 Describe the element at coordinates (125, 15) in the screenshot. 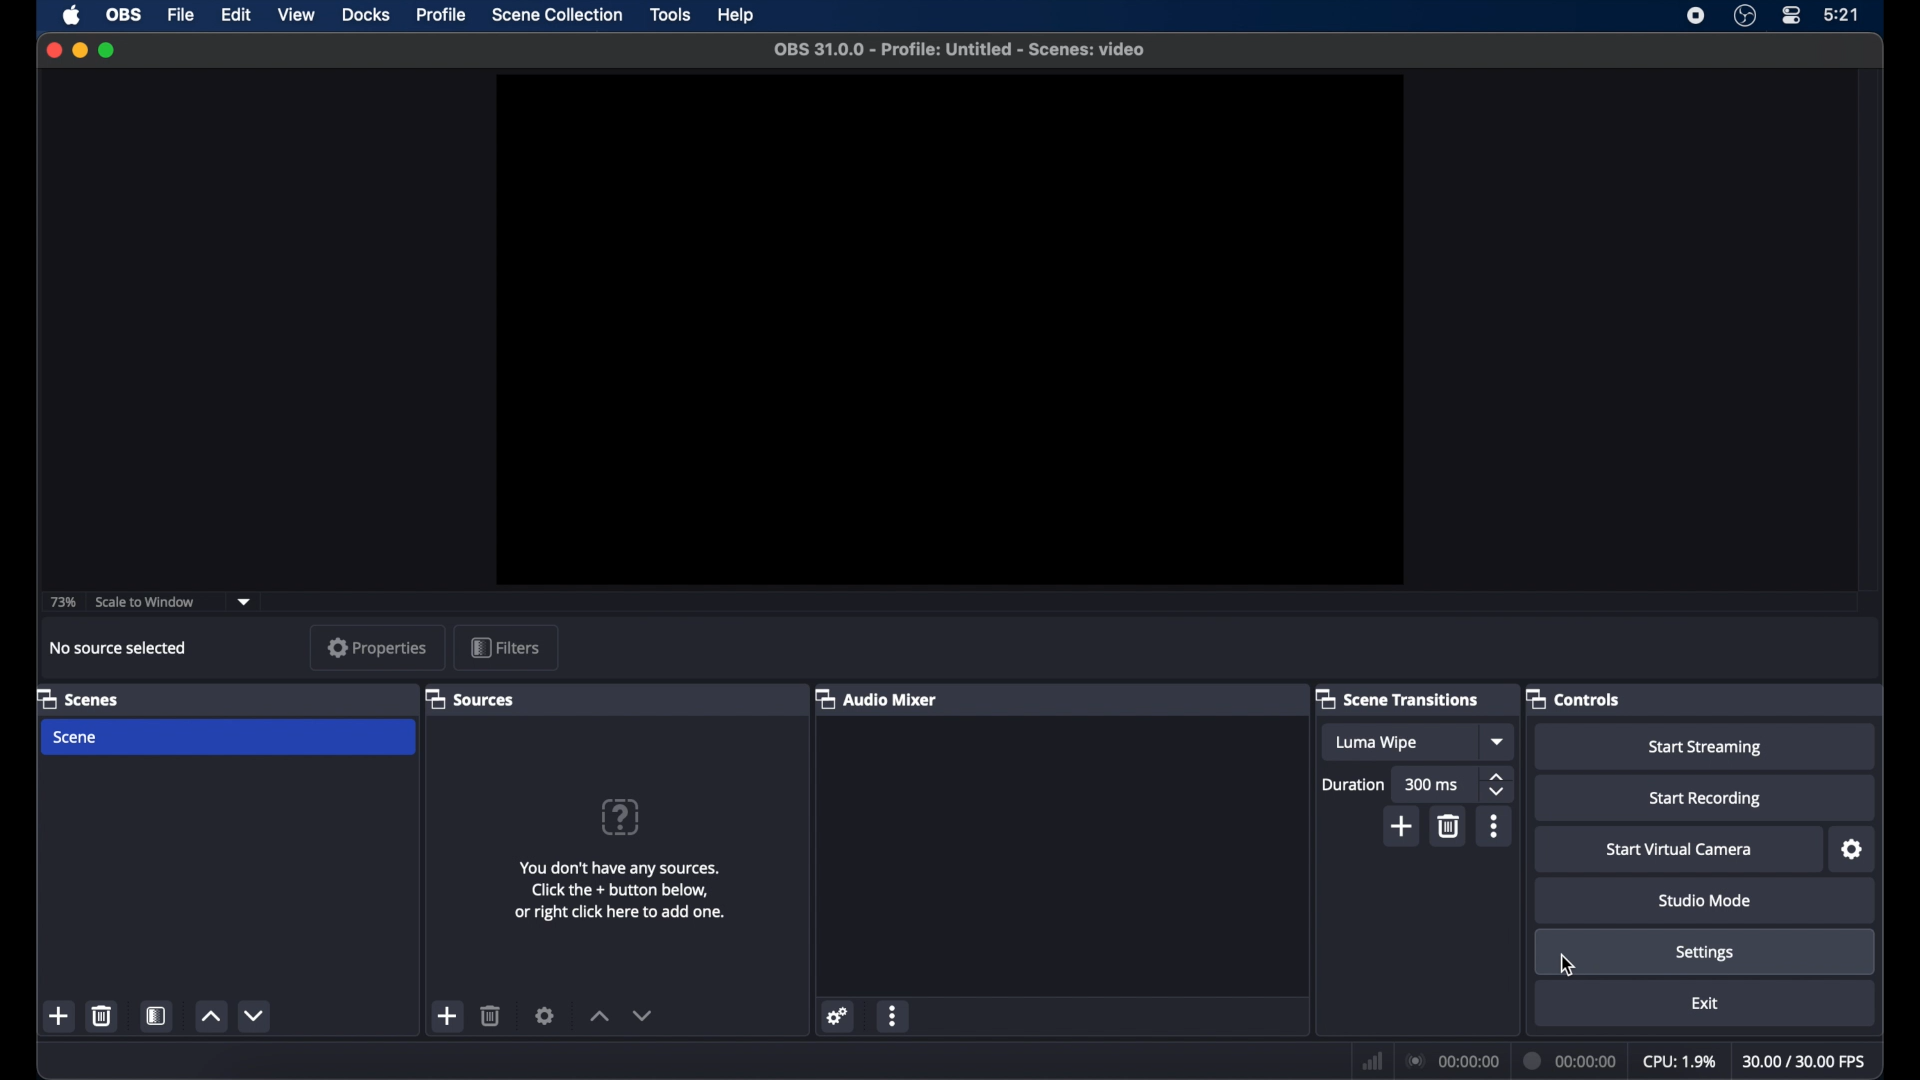

I see `ob` at that location.